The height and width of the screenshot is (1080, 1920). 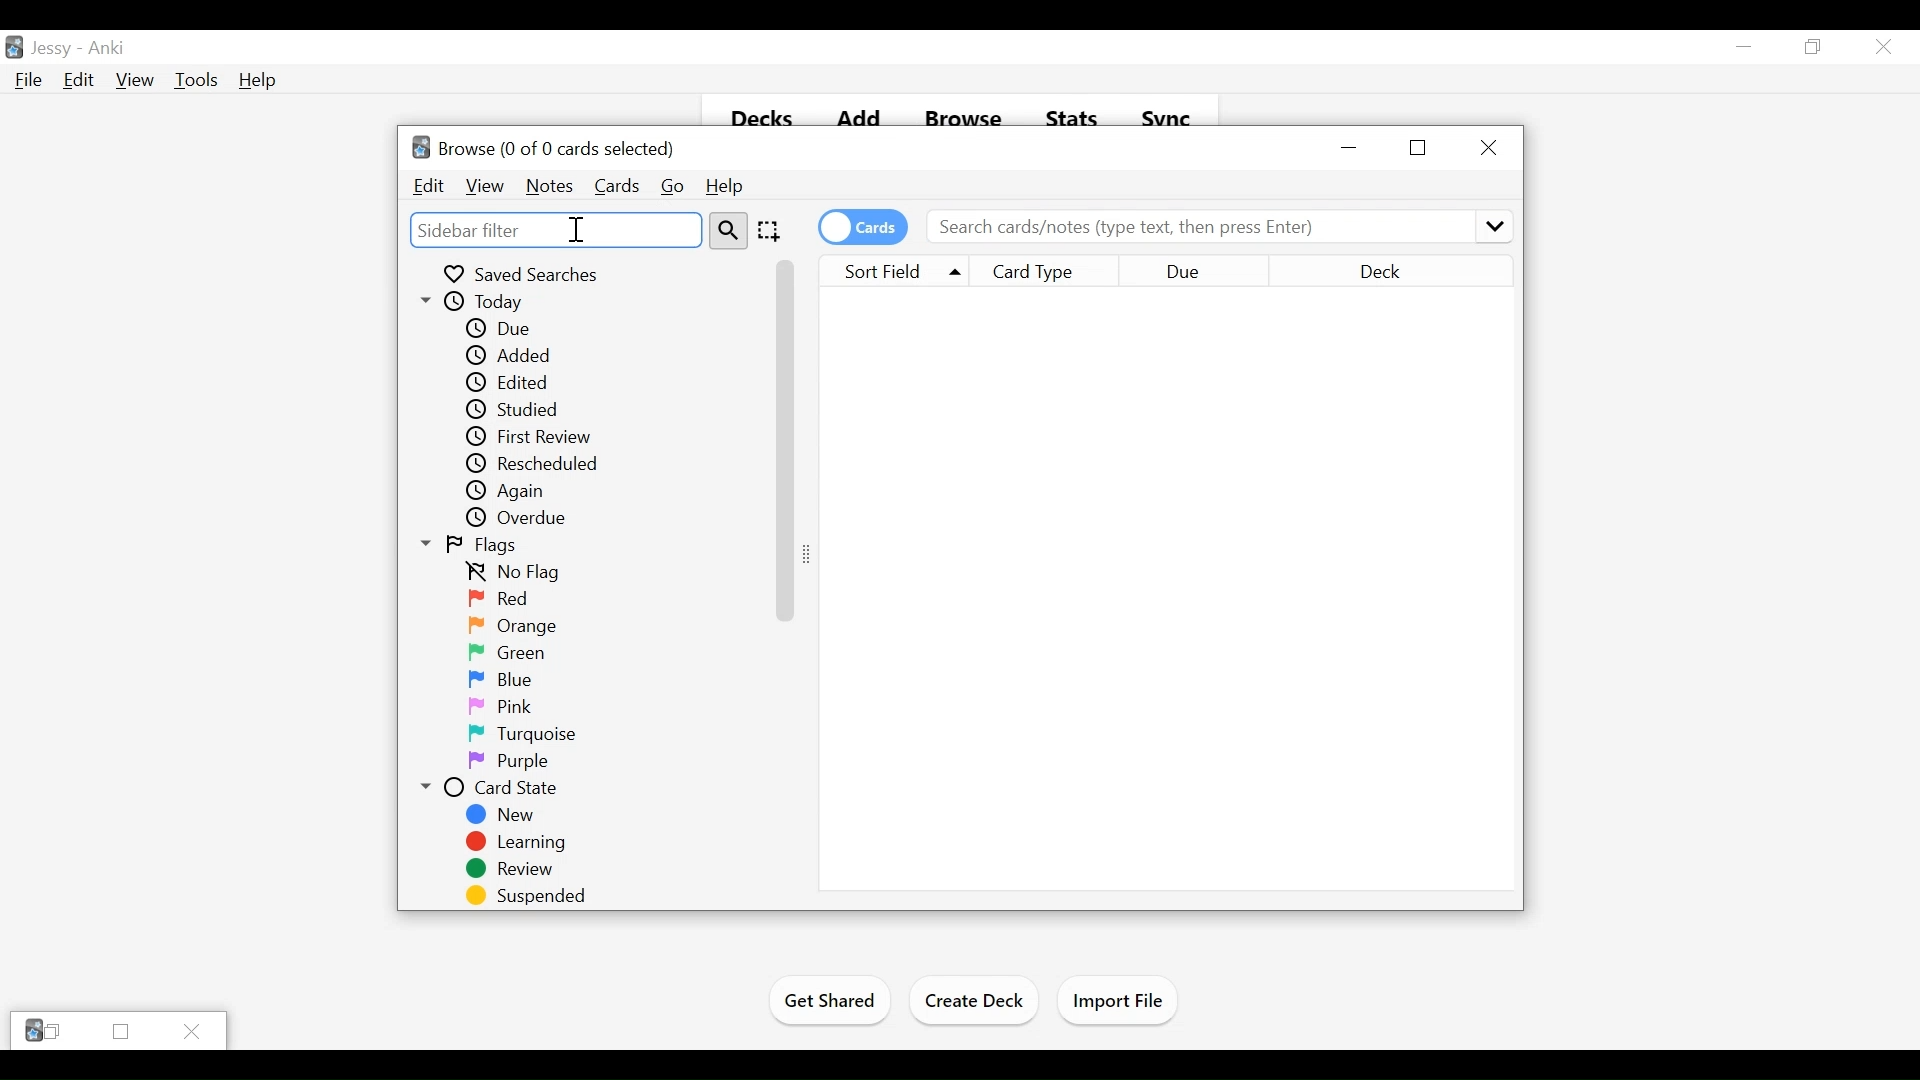 I want to click on Create Deck, so click(x=976, y=1000).